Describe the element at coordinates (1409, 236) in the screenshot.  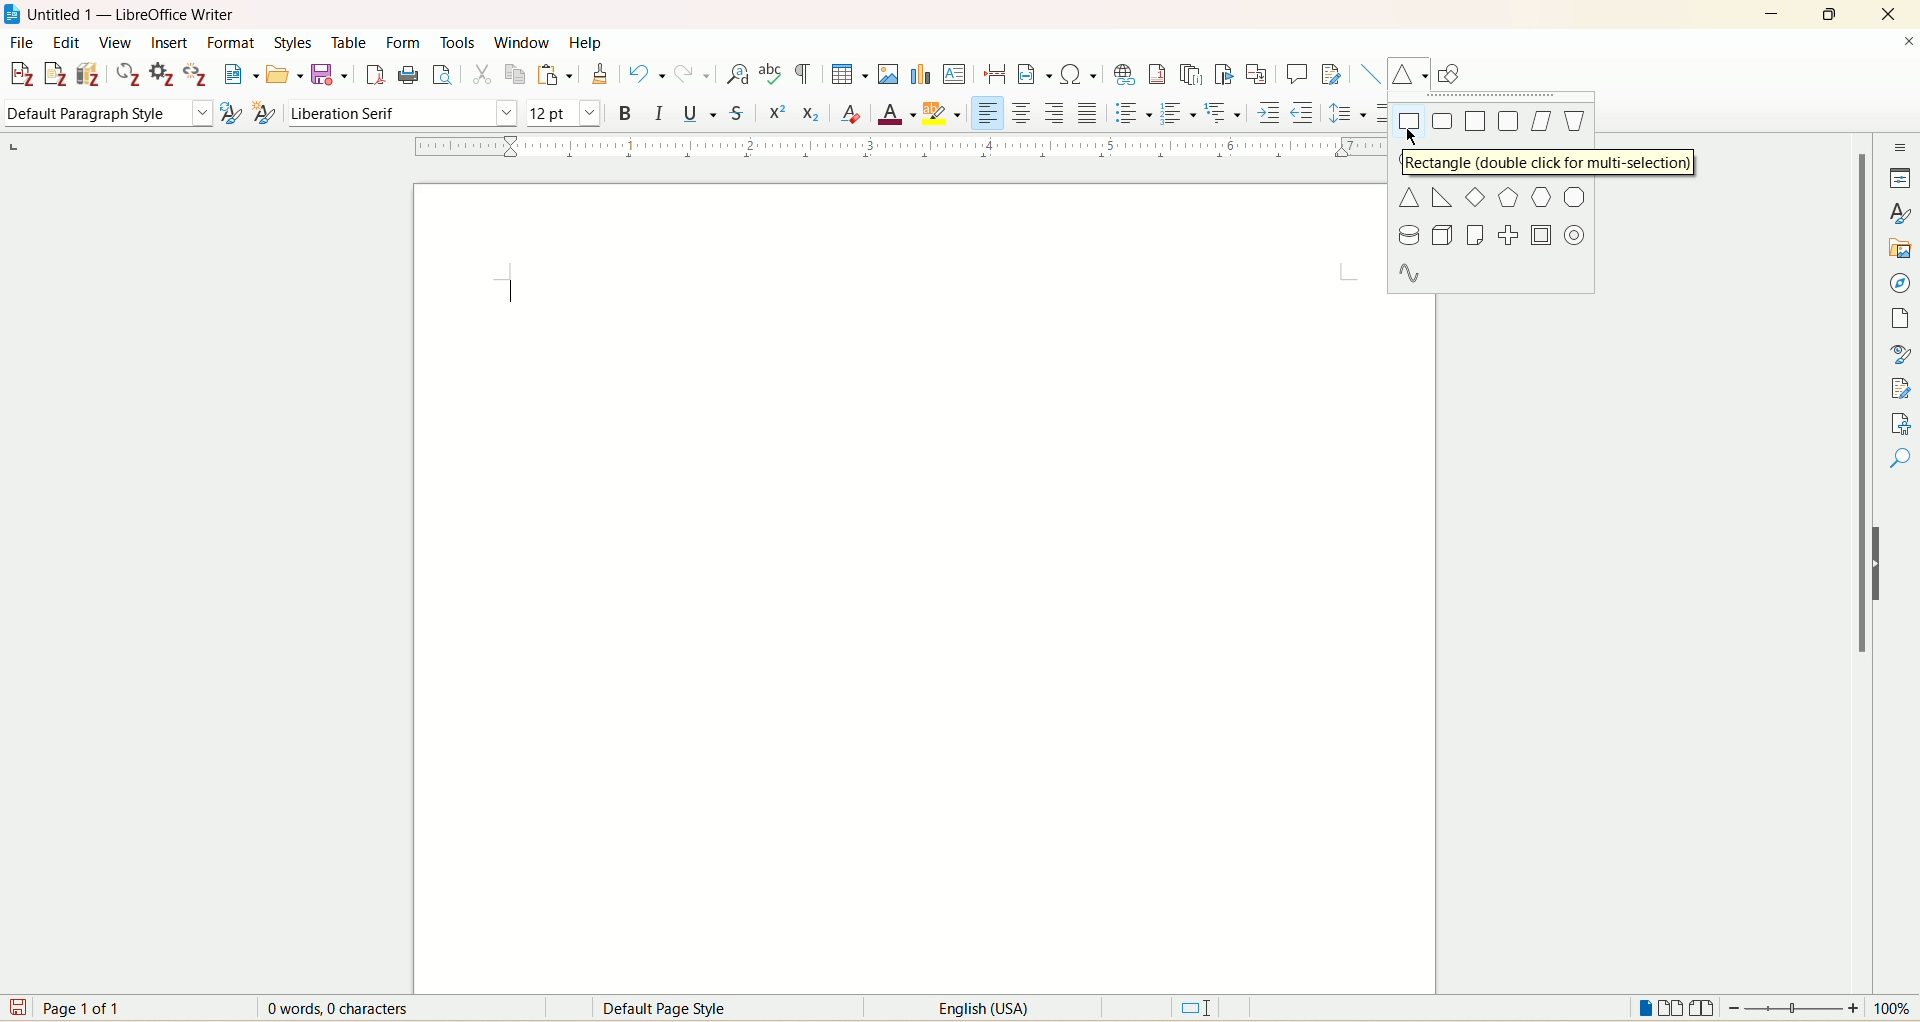
I see `cylinder` at that location.